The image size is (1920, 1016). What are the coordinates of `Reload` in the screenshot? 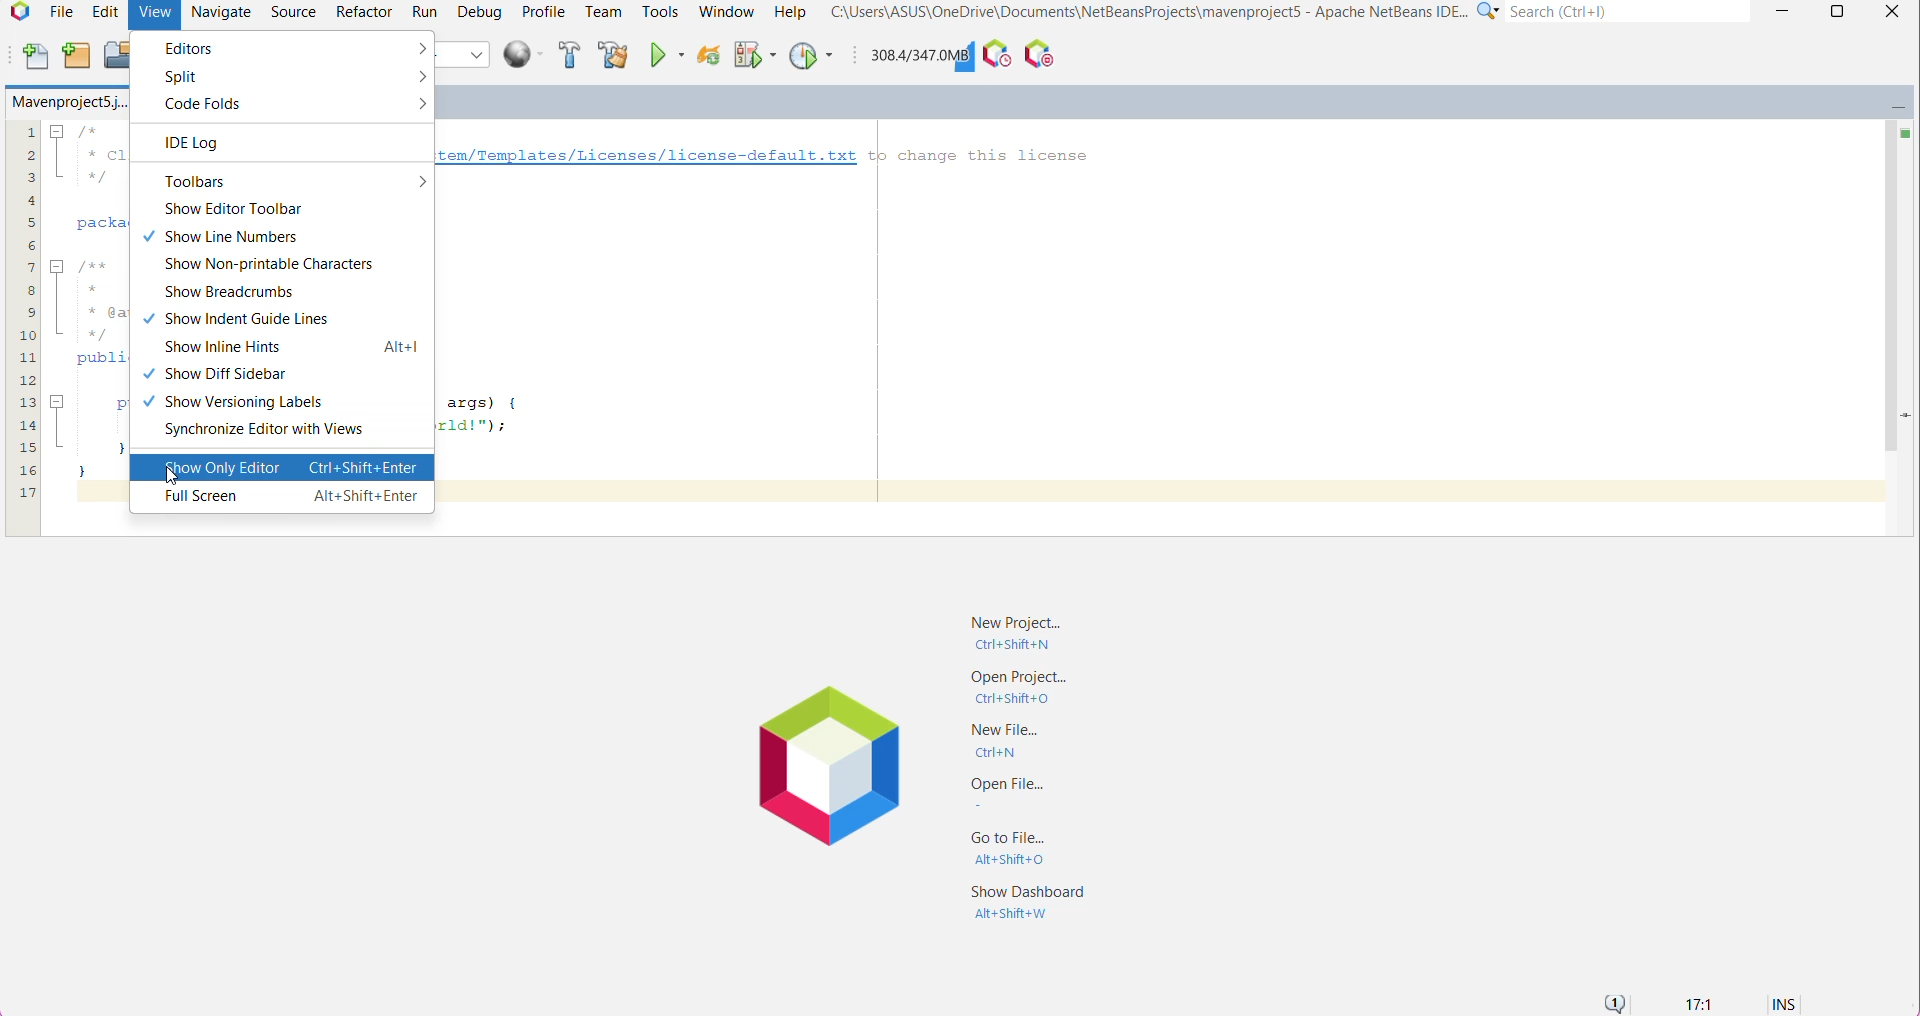 It's located at (709, 56).